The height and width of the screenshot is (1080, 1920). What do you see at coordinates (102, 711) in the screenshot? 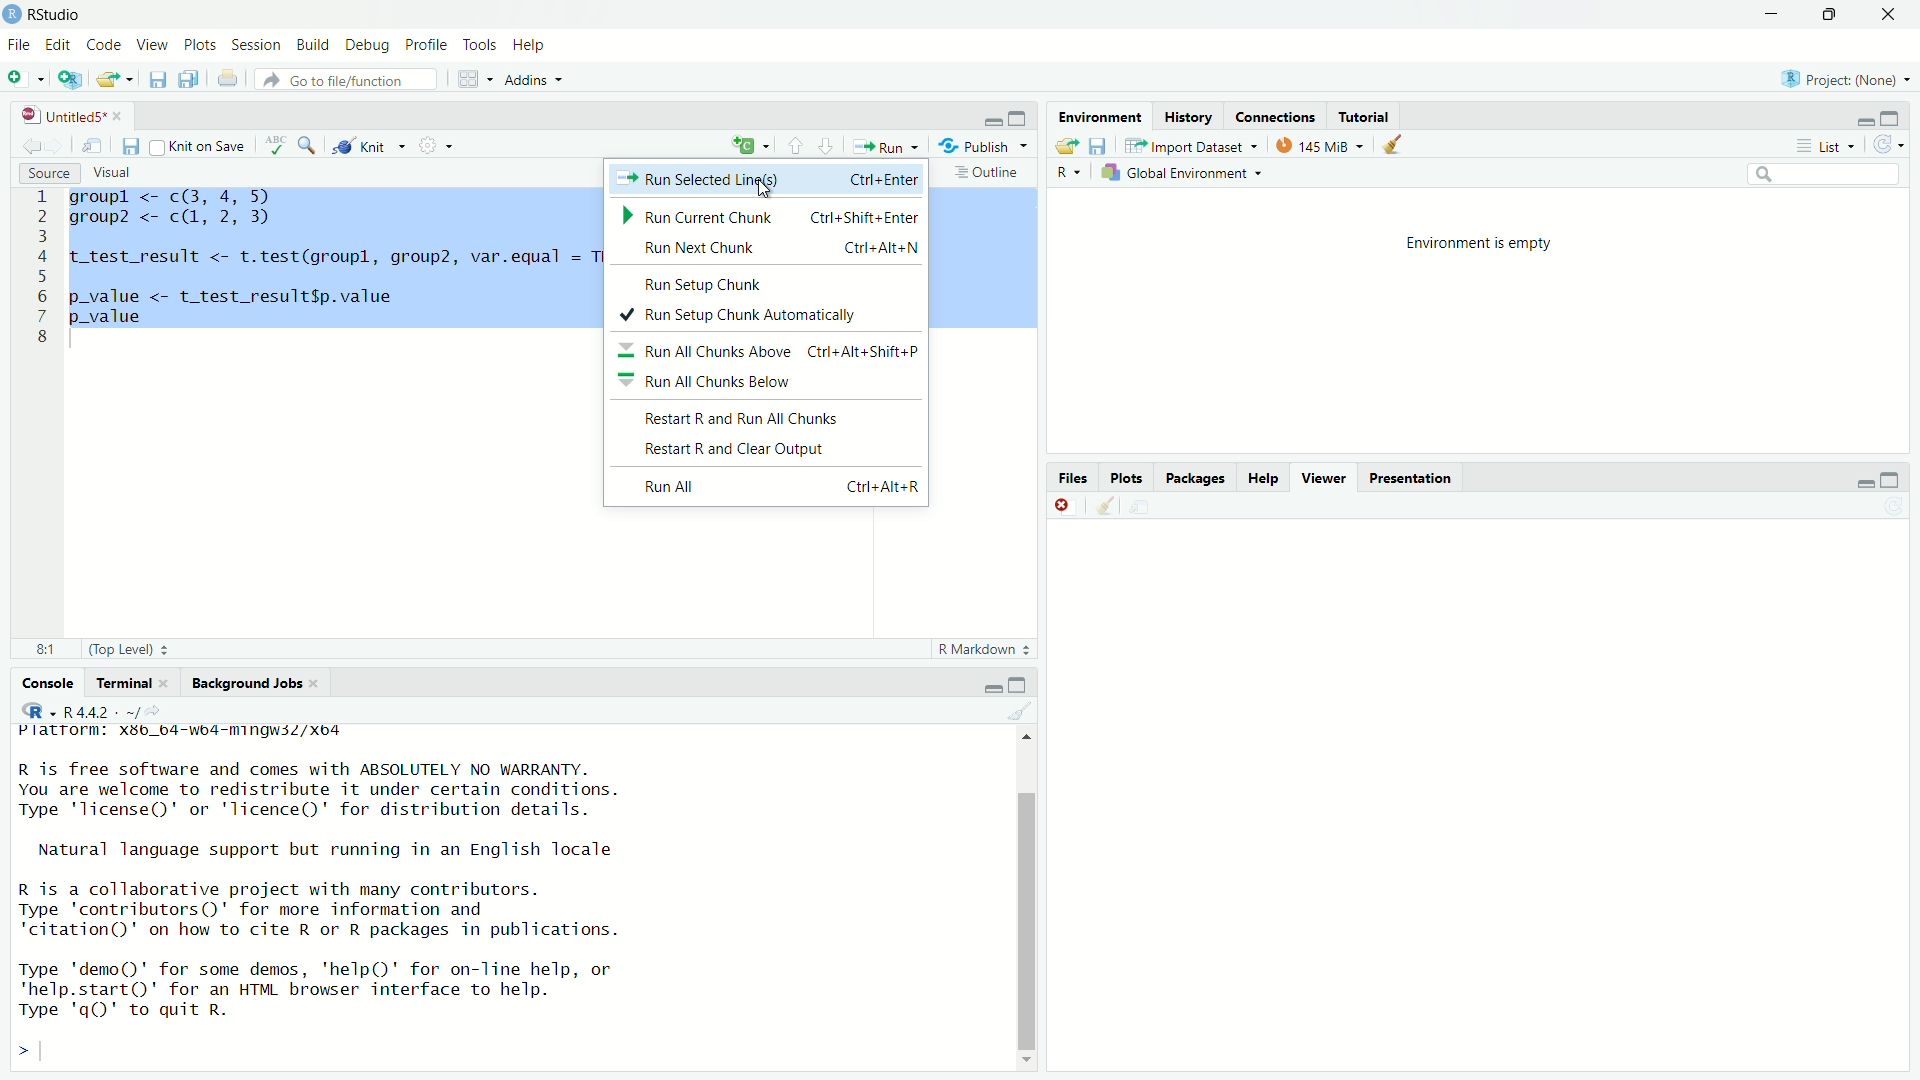
I see `R 4.4.2` at bounding box center [102, 711].